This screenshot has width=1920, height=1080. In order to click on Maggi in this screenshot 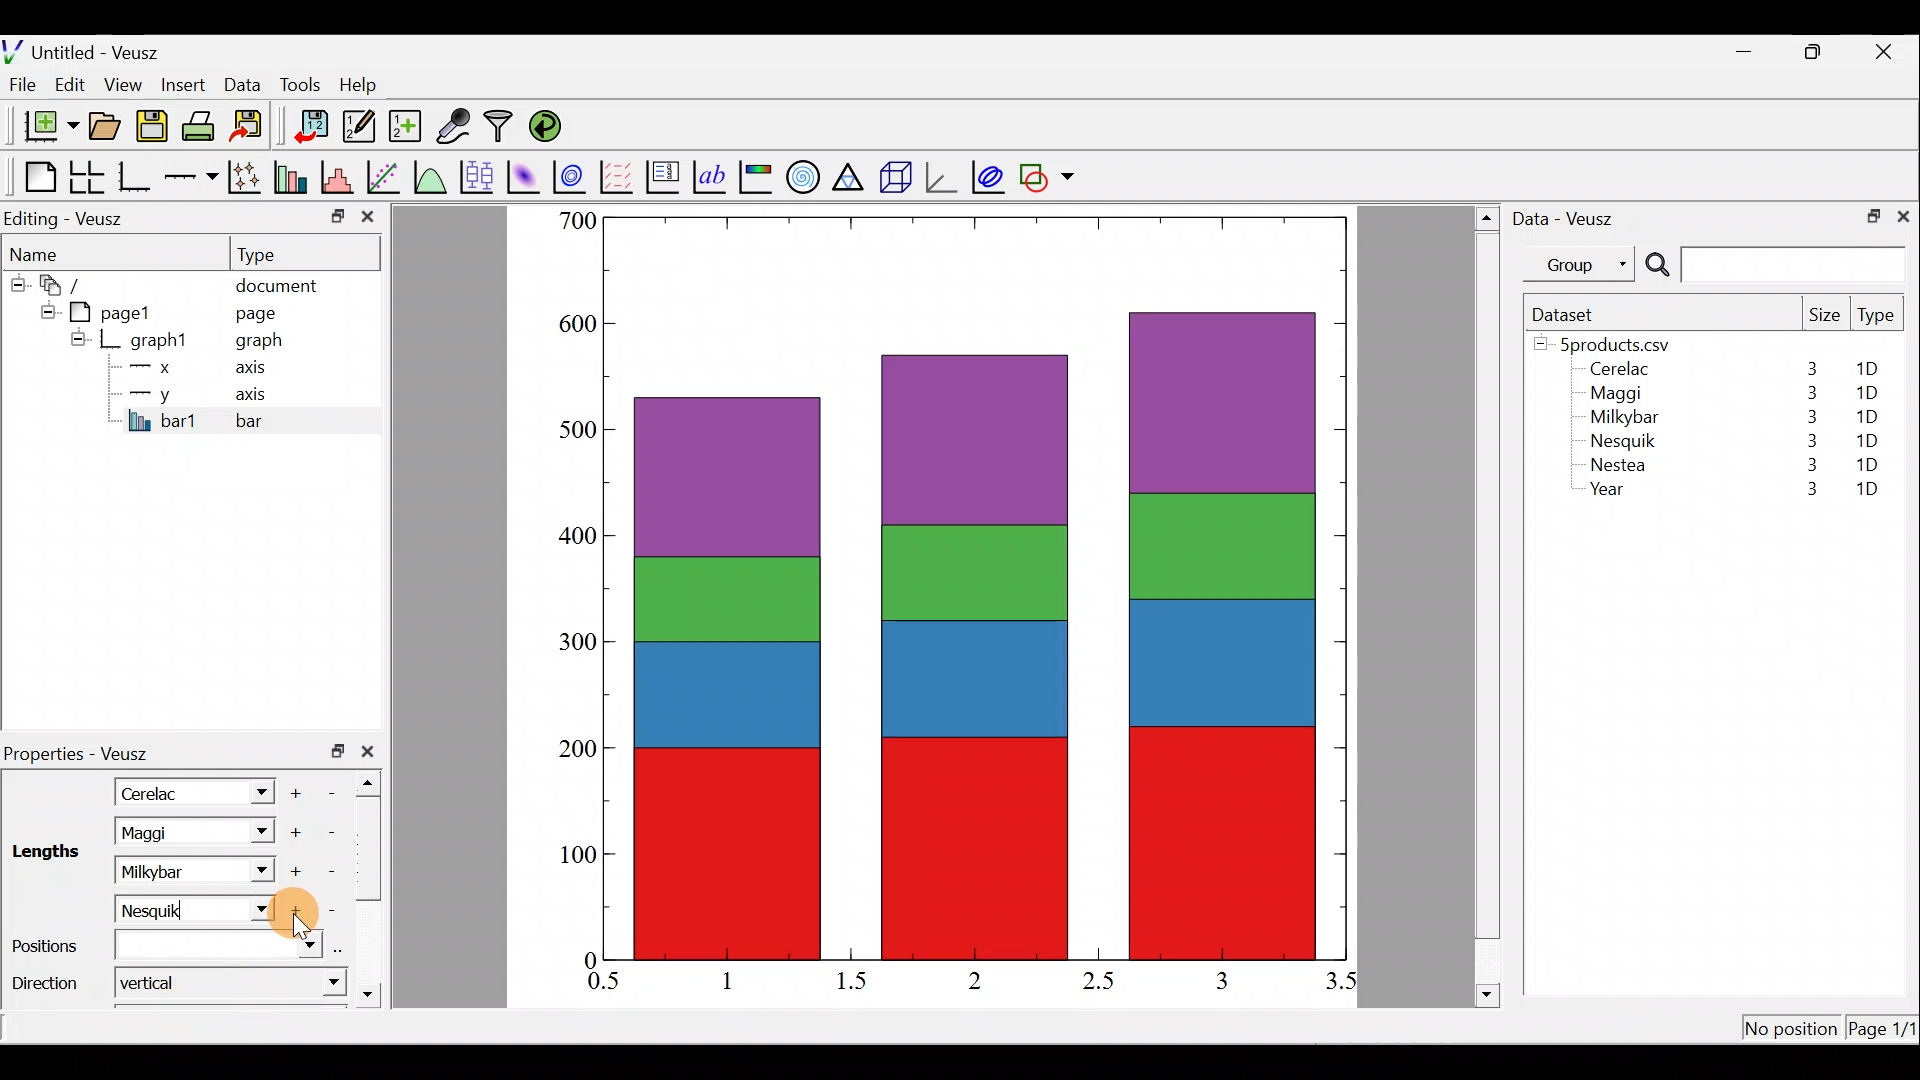, I will do `click(168, 832)`.